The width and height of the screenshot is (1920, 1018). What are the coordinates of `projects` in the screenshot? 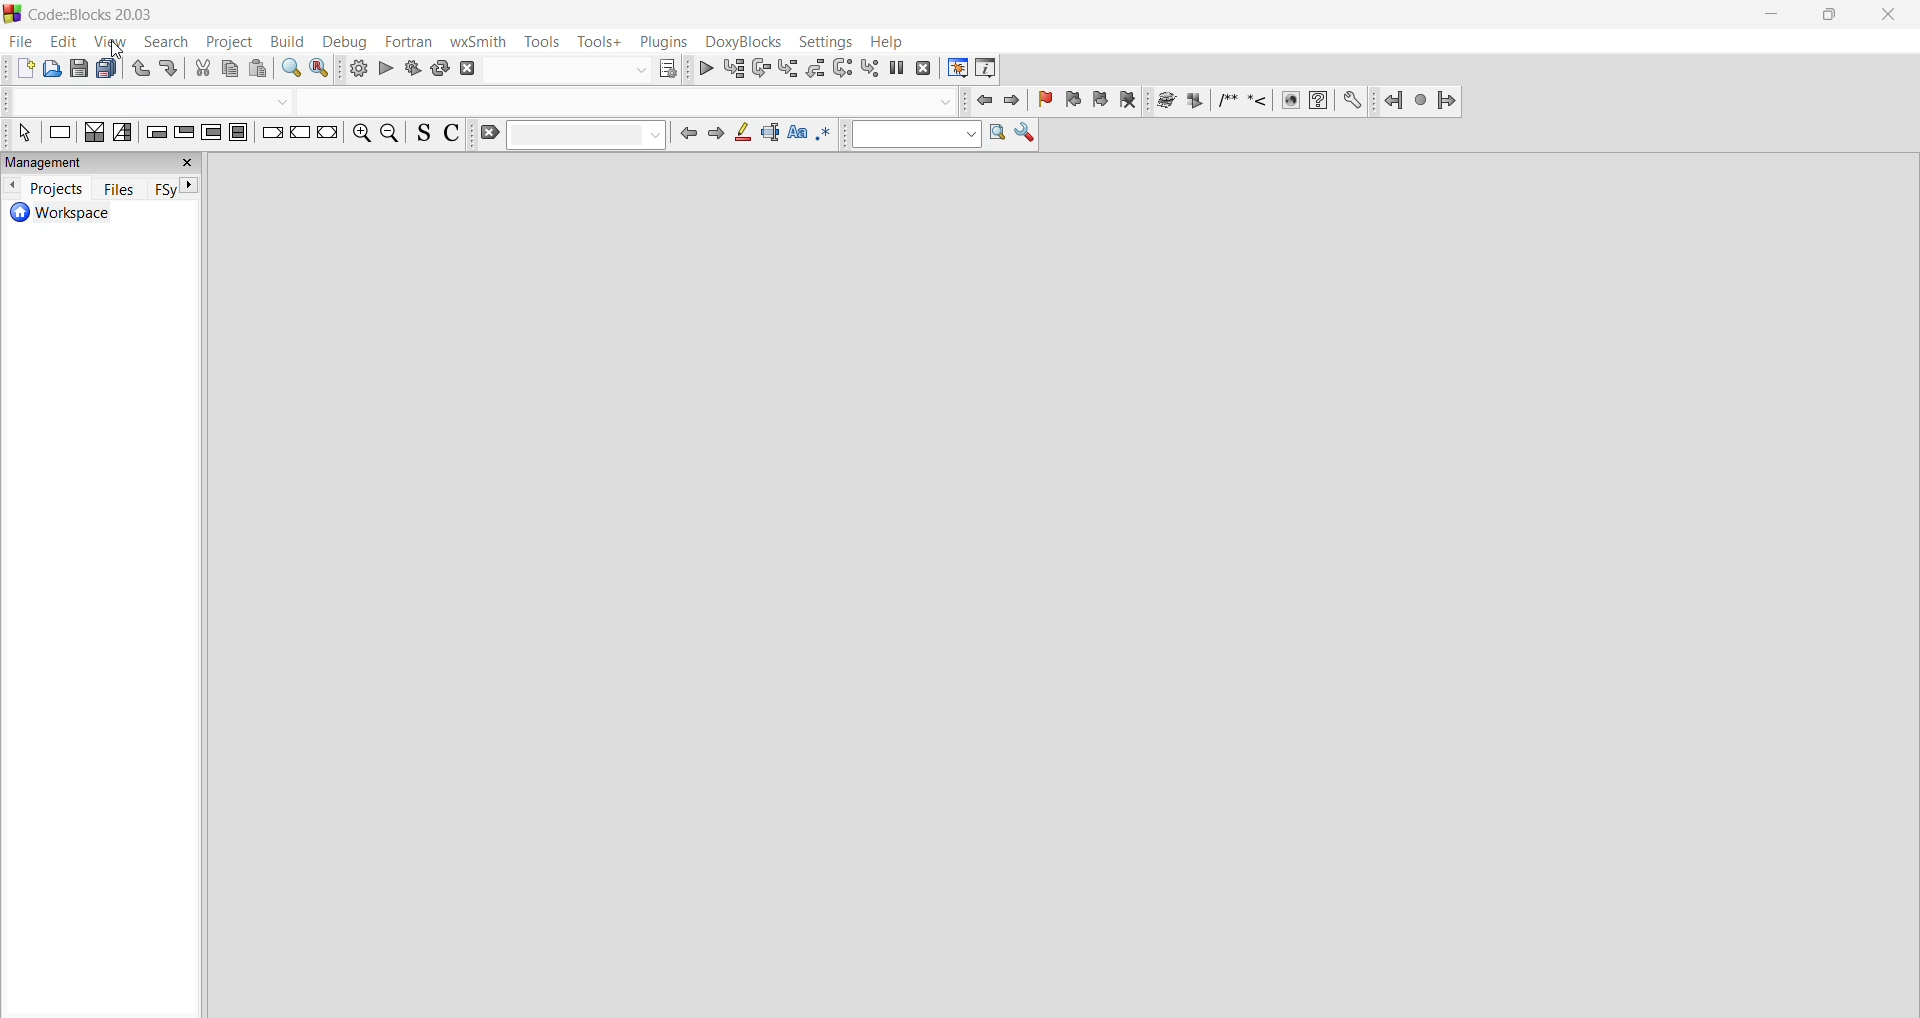 It's located at (55, 187).